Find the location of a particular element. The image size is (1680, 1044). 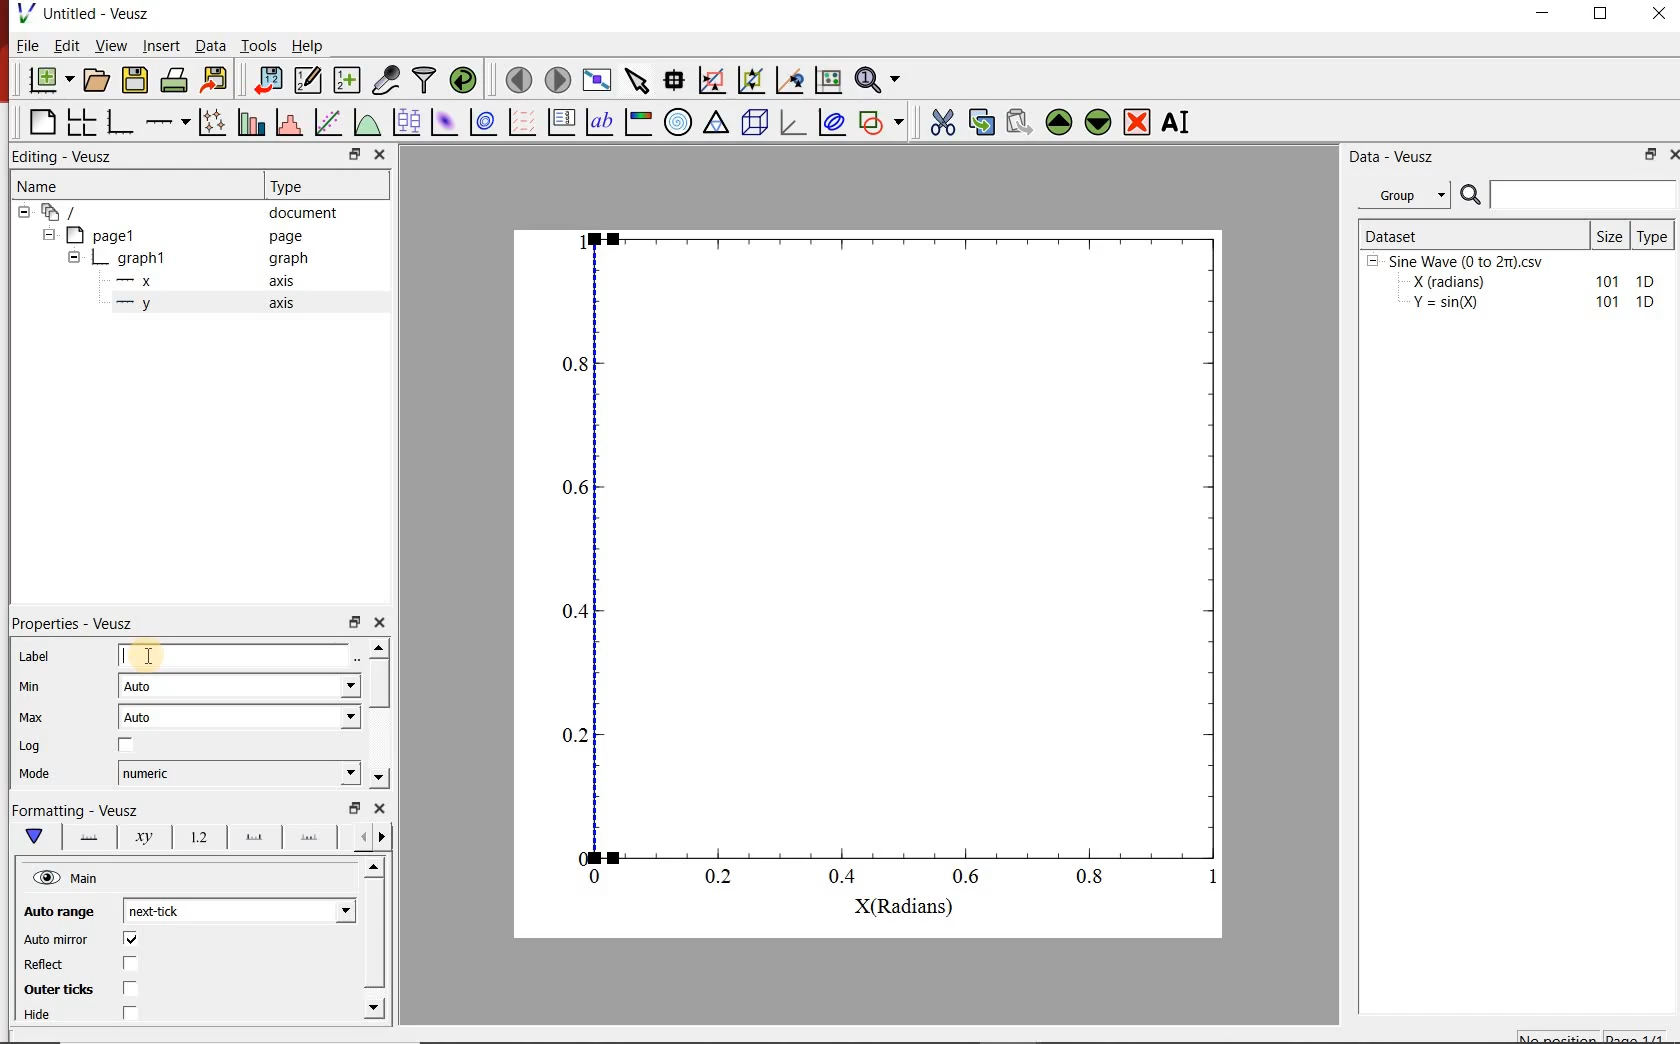

Ternary Graph is located at coordinates (717, 122).